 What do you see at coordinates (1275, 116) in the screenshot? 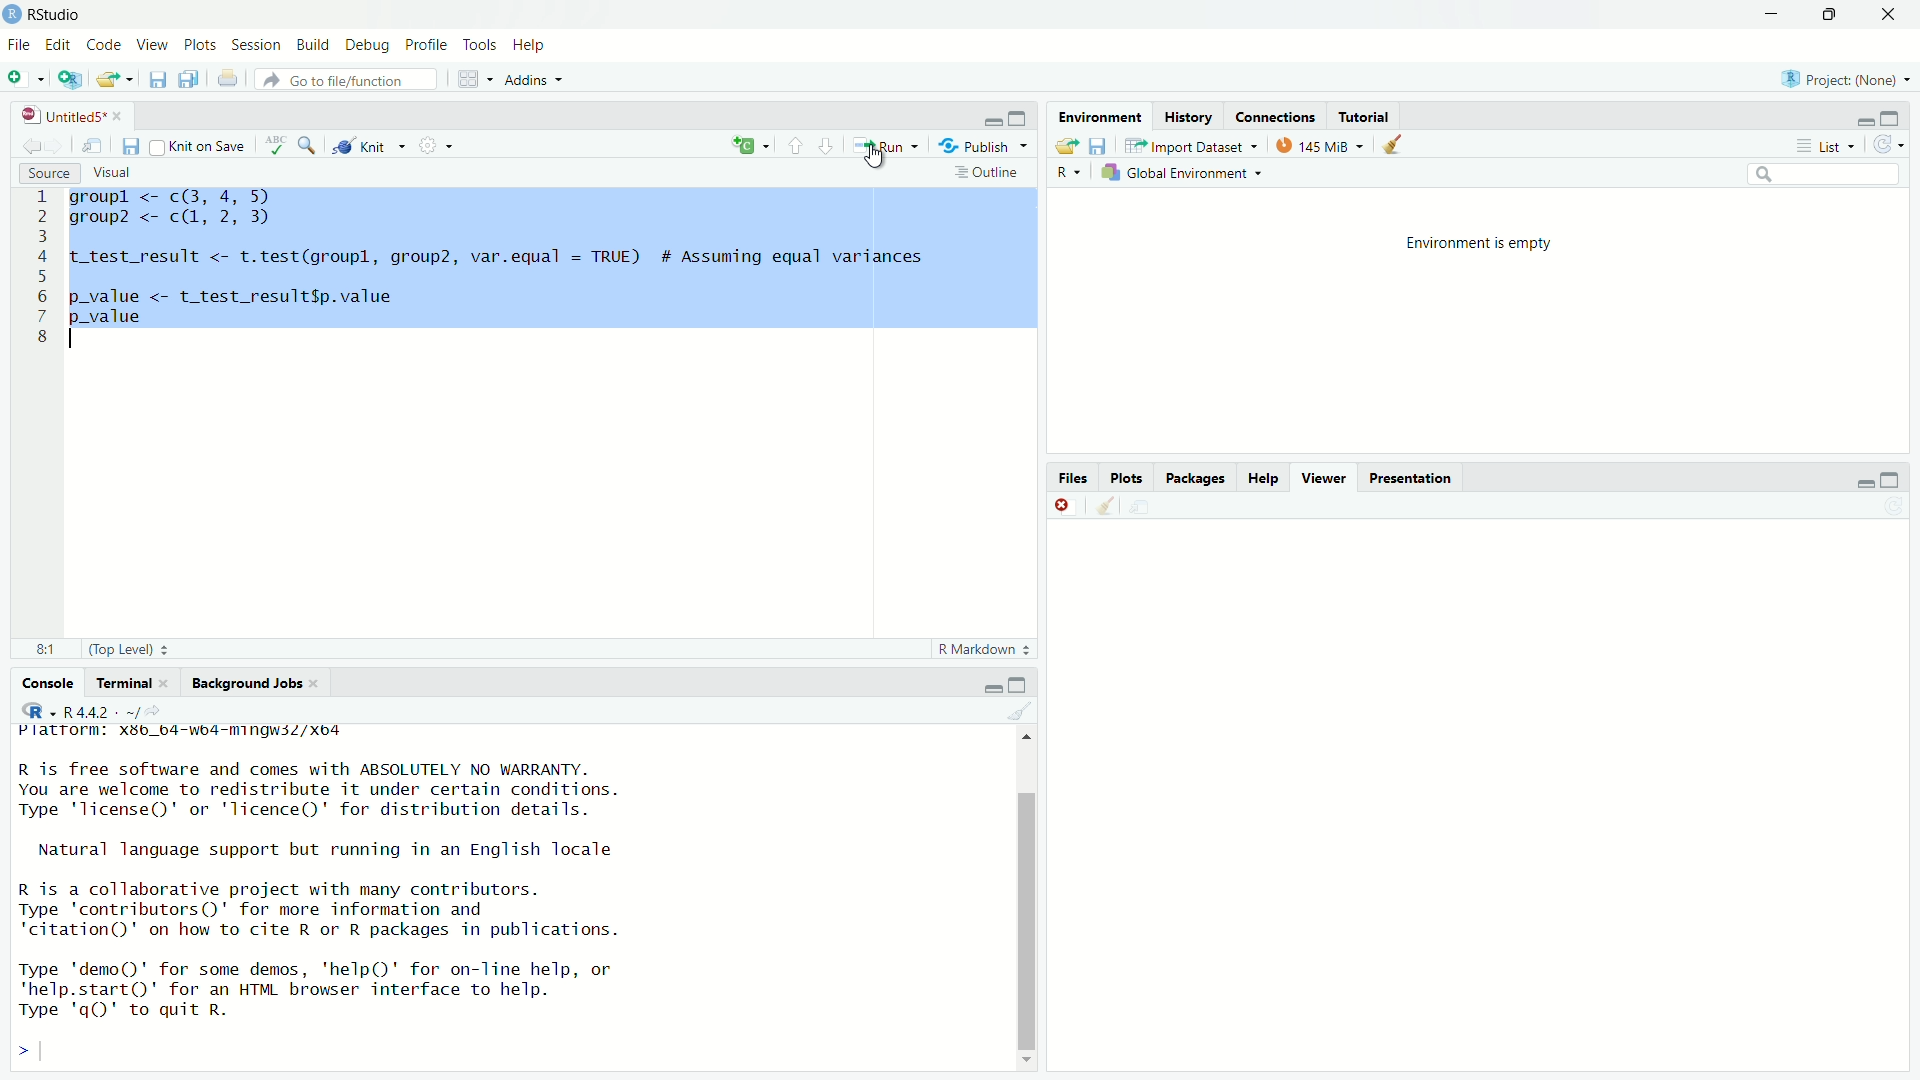
I see `Connections` at bounding box center [1275, 116].